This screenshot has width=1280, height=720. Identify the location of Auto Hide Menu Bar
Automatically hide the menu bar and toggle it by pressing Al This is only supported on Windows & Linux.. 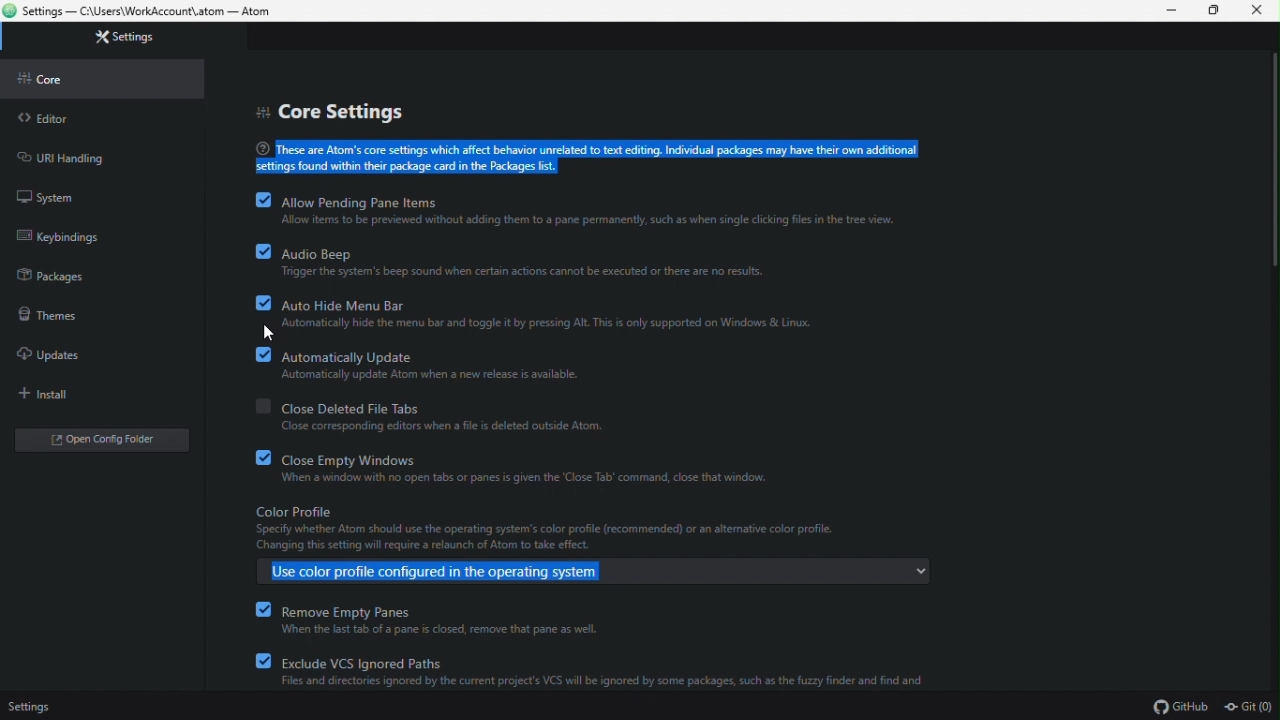
(563, 311).